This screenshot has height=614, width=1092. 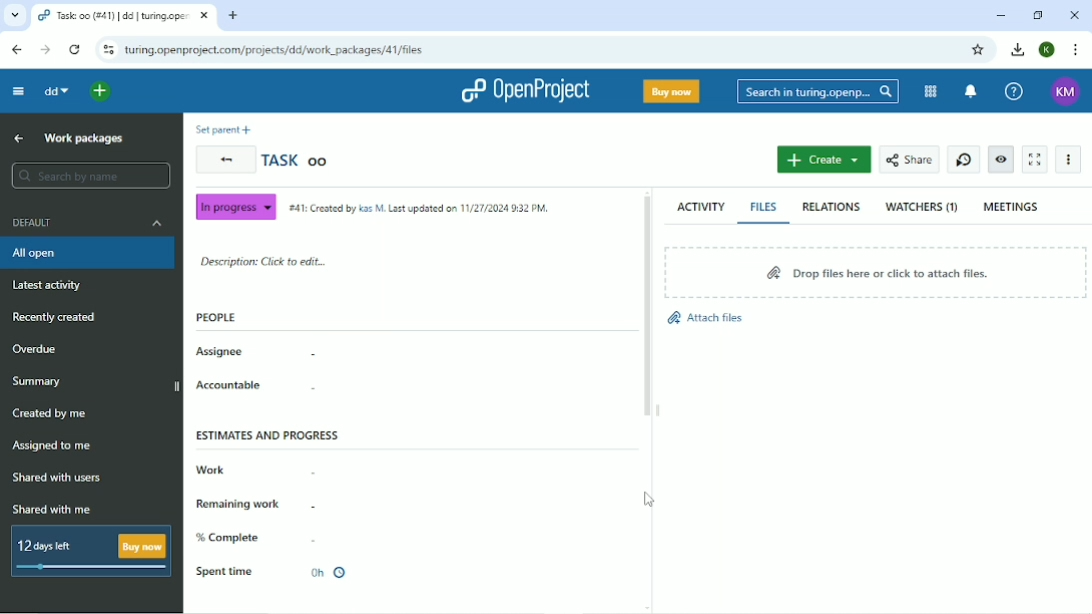 I want to click on Back, so click(x=18, y=50).